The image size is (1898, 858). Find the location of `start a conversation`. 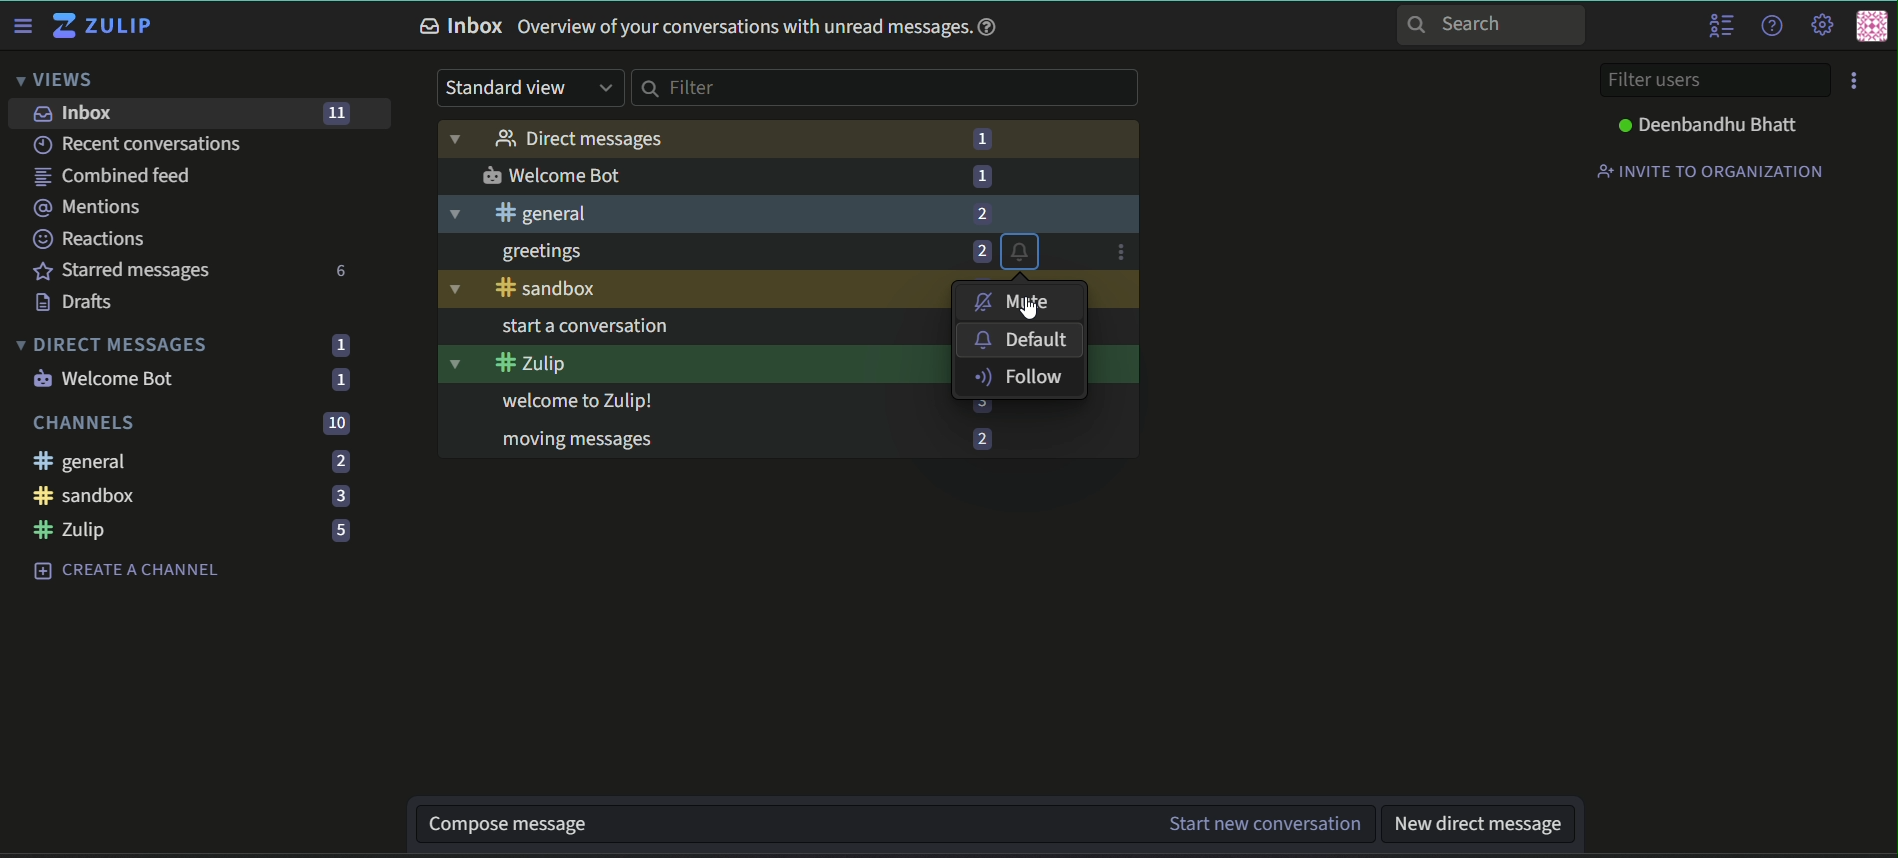

start a conversation is located at coordinates (719, 325).